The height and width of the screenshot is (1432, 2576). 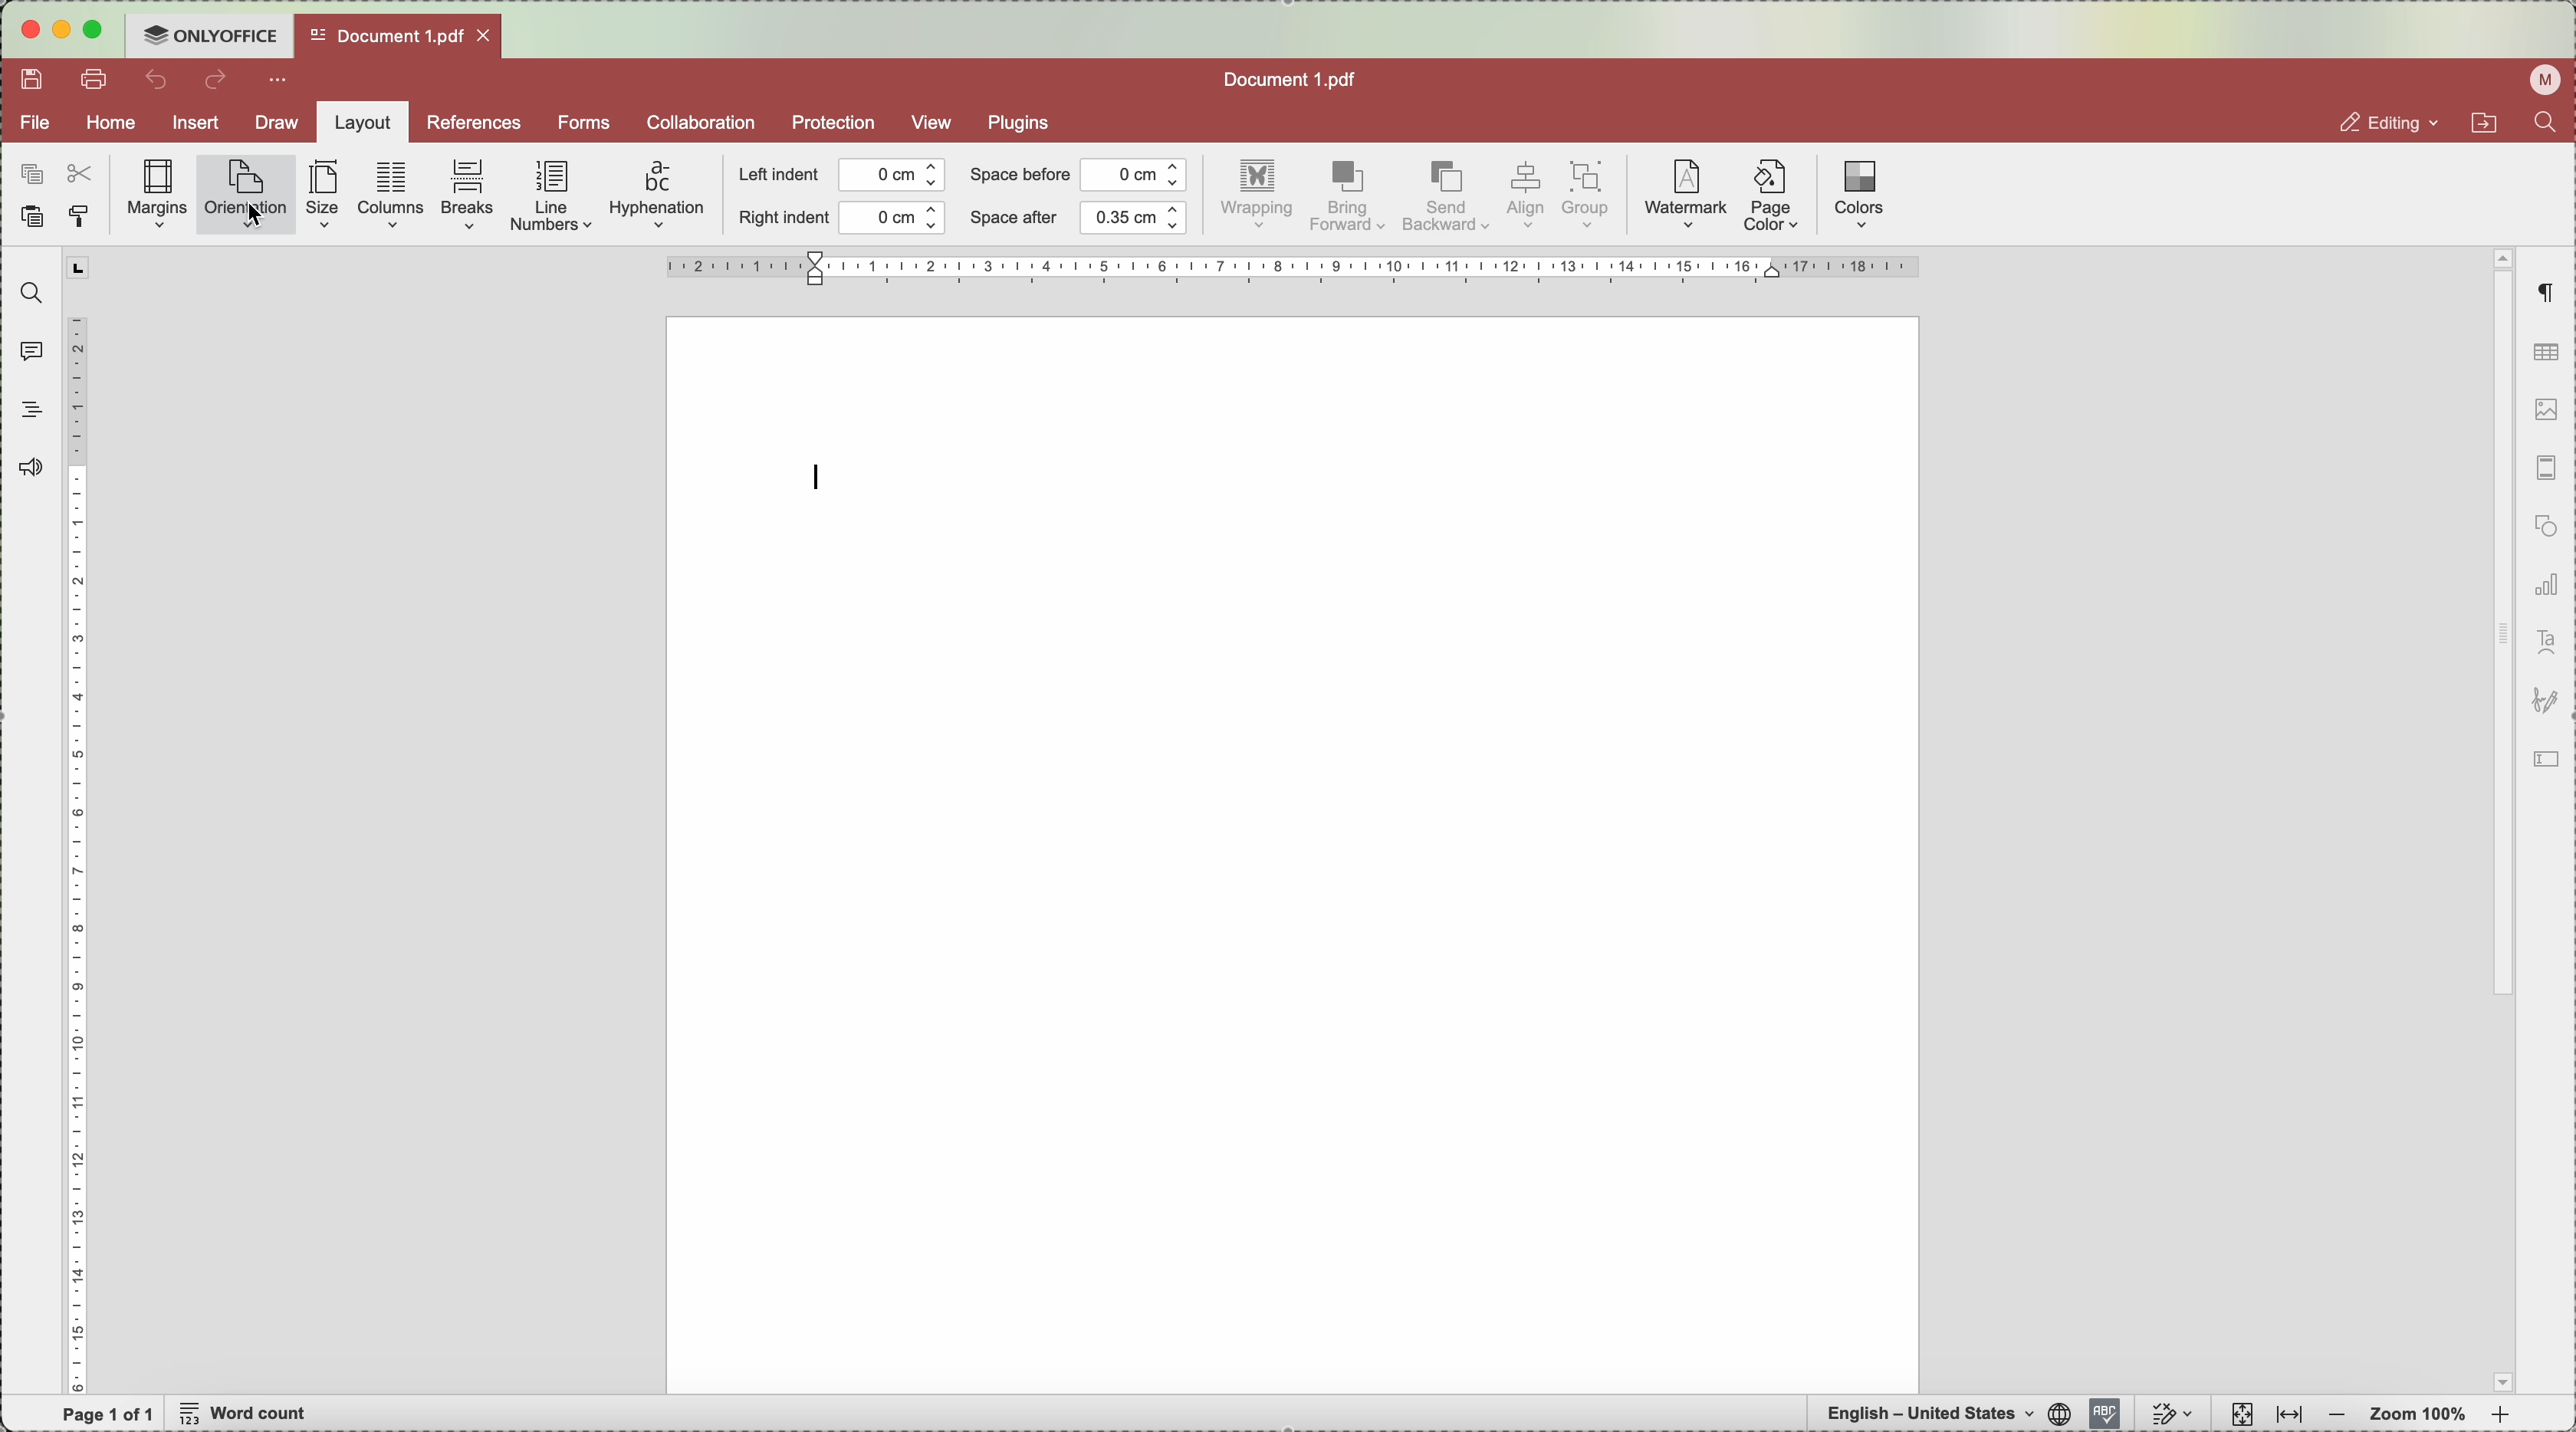 I want to click on icon, so click(x=2552, y=761).